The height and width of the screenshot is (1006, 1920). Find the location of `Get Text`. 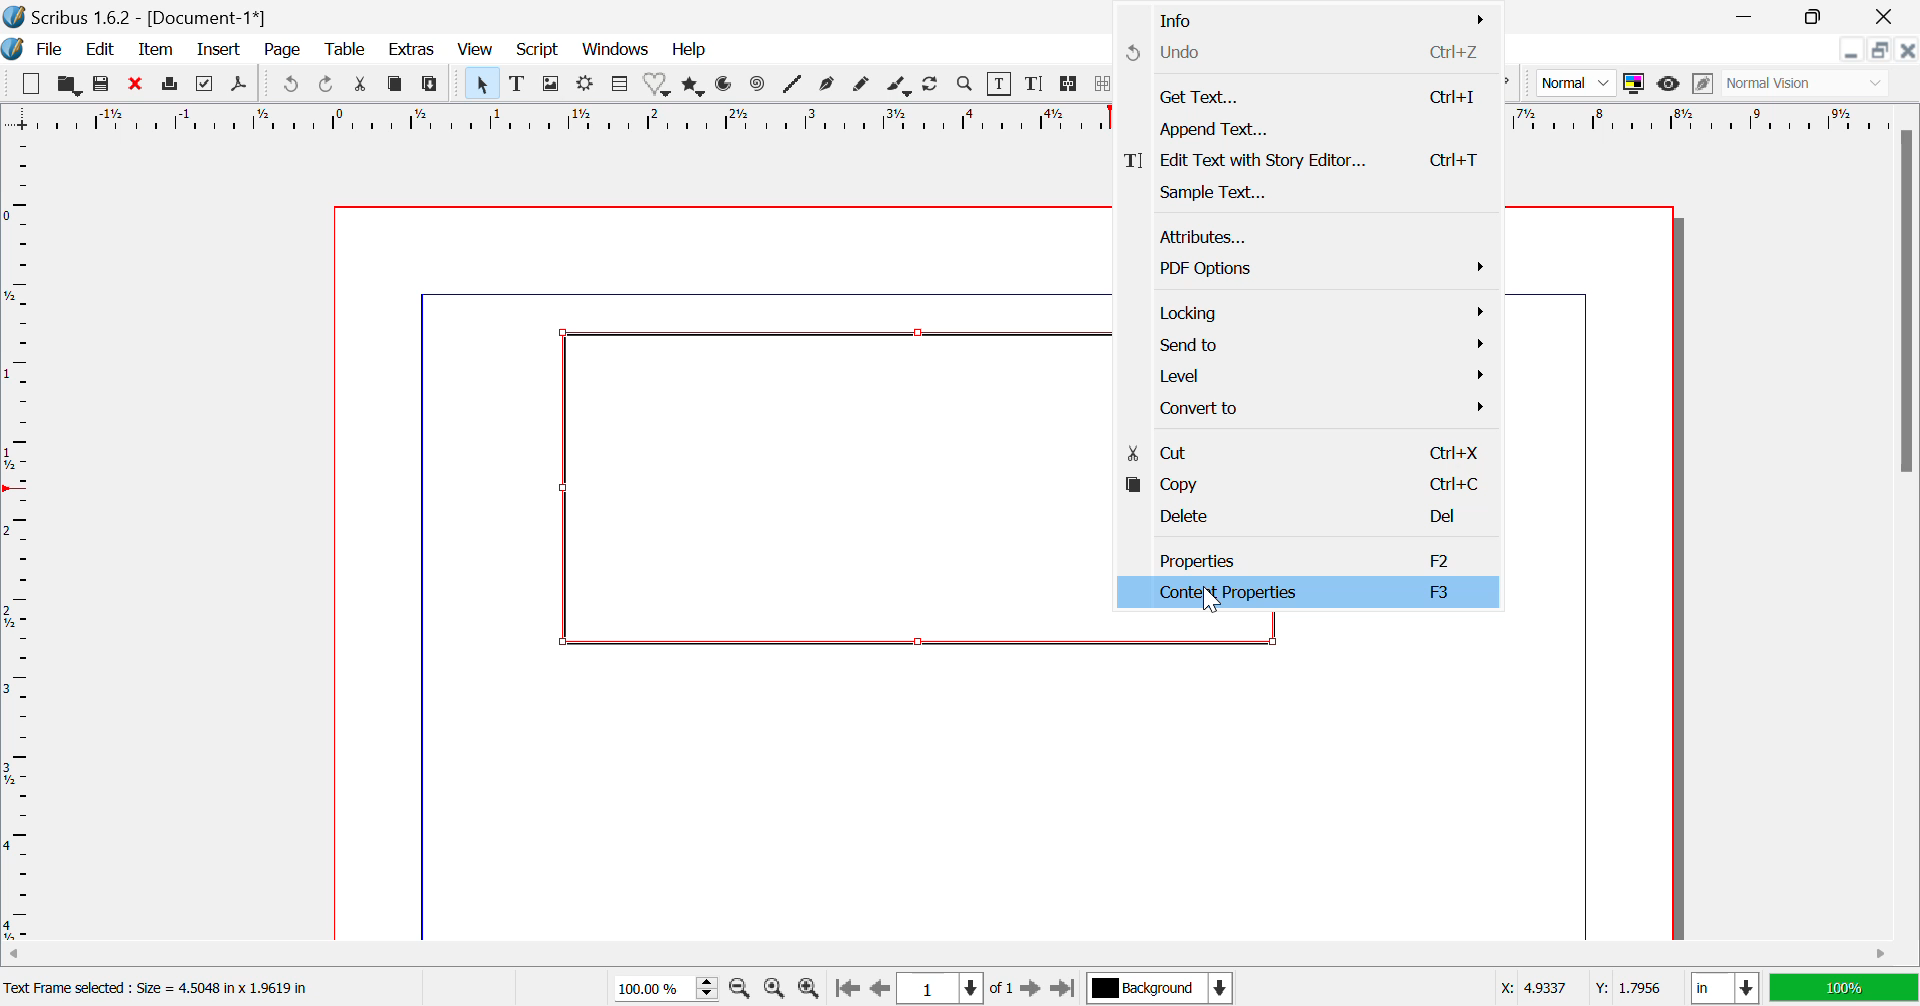

Get Text is located at coordinates (1306, 98).